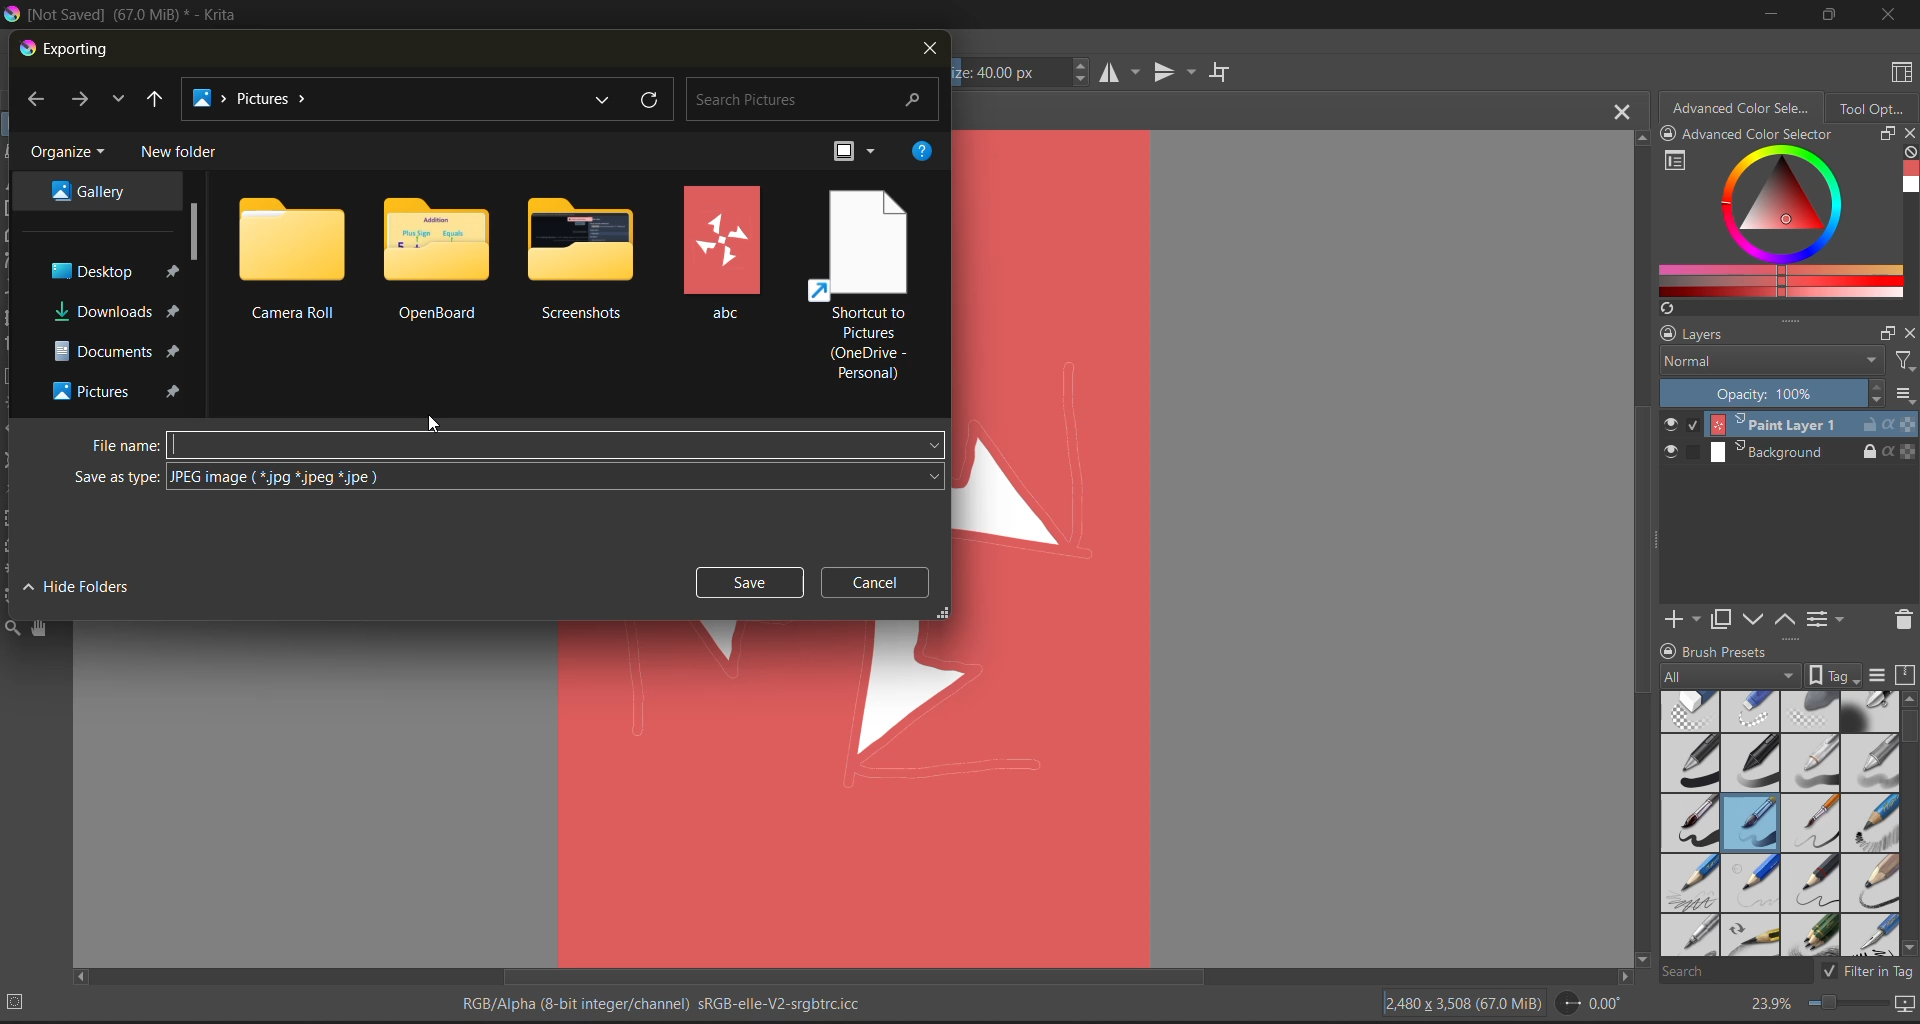 This screenshot has width=1920, height=1024. What do you see at coordinates (1852, 1005) in the screenshot?
I see `zoom` at bounding box center [1852, 1005].